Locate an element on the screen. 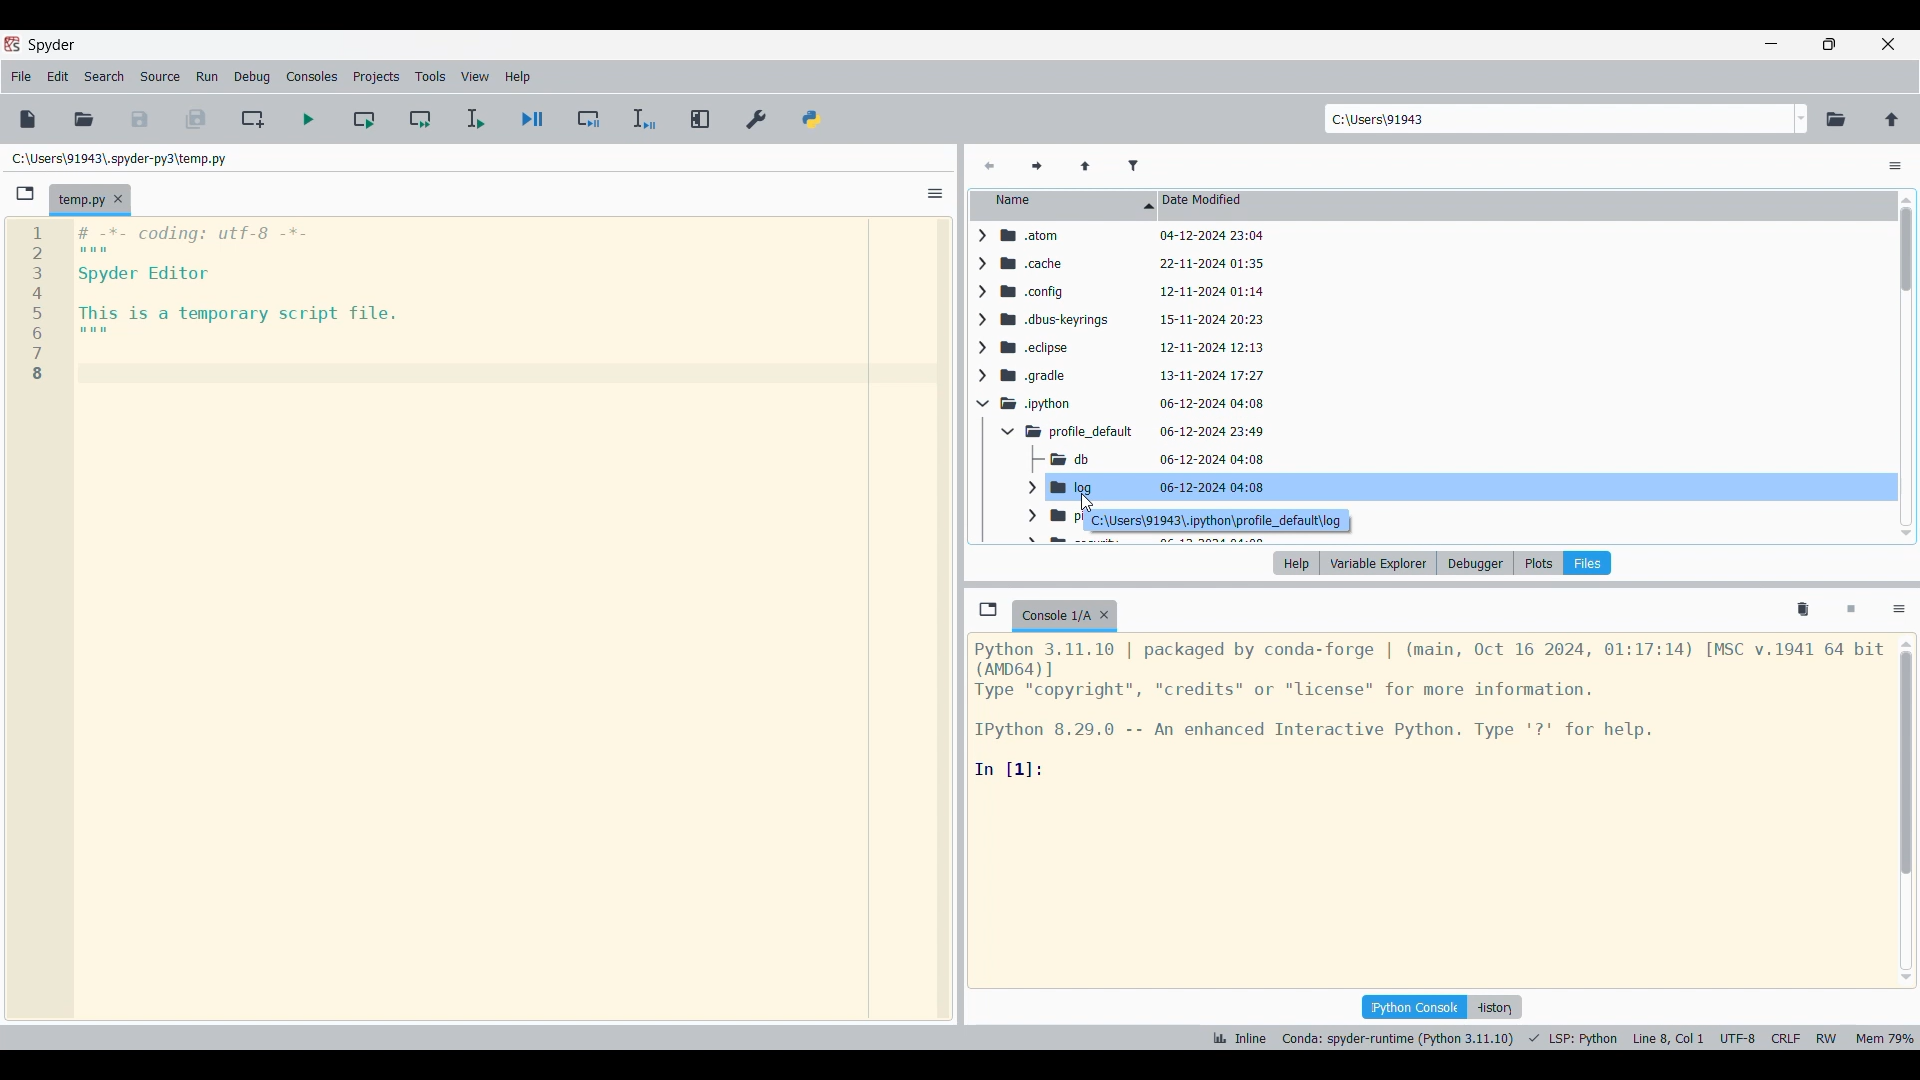 The width and height of the screenshot is (1920, 1080). Remove all variables from namespace is located at coordinates (1803, 610).